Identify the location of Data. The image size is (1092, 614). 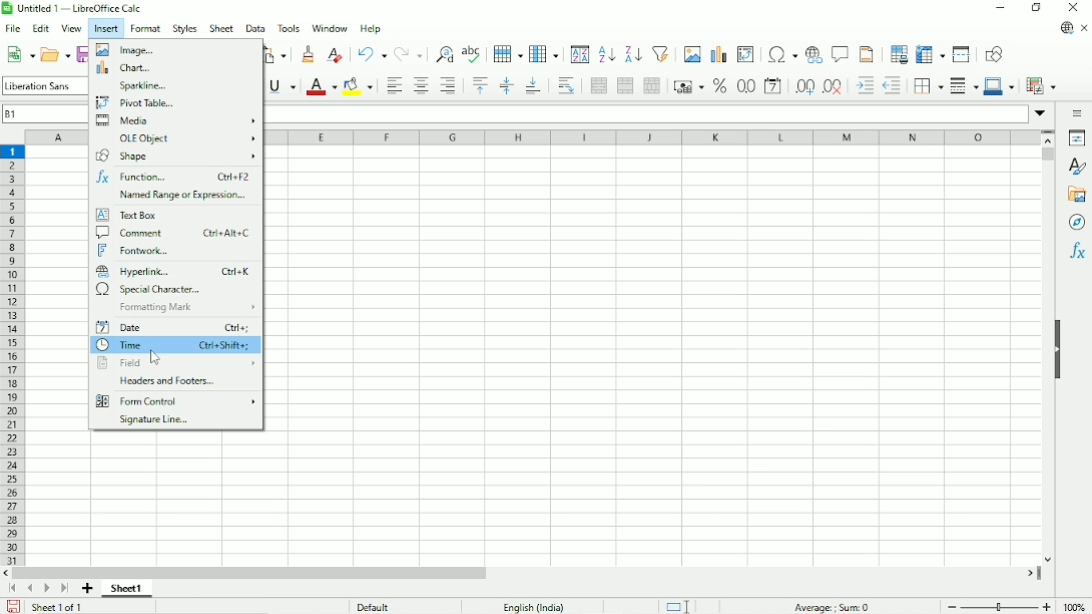
(254, 27).